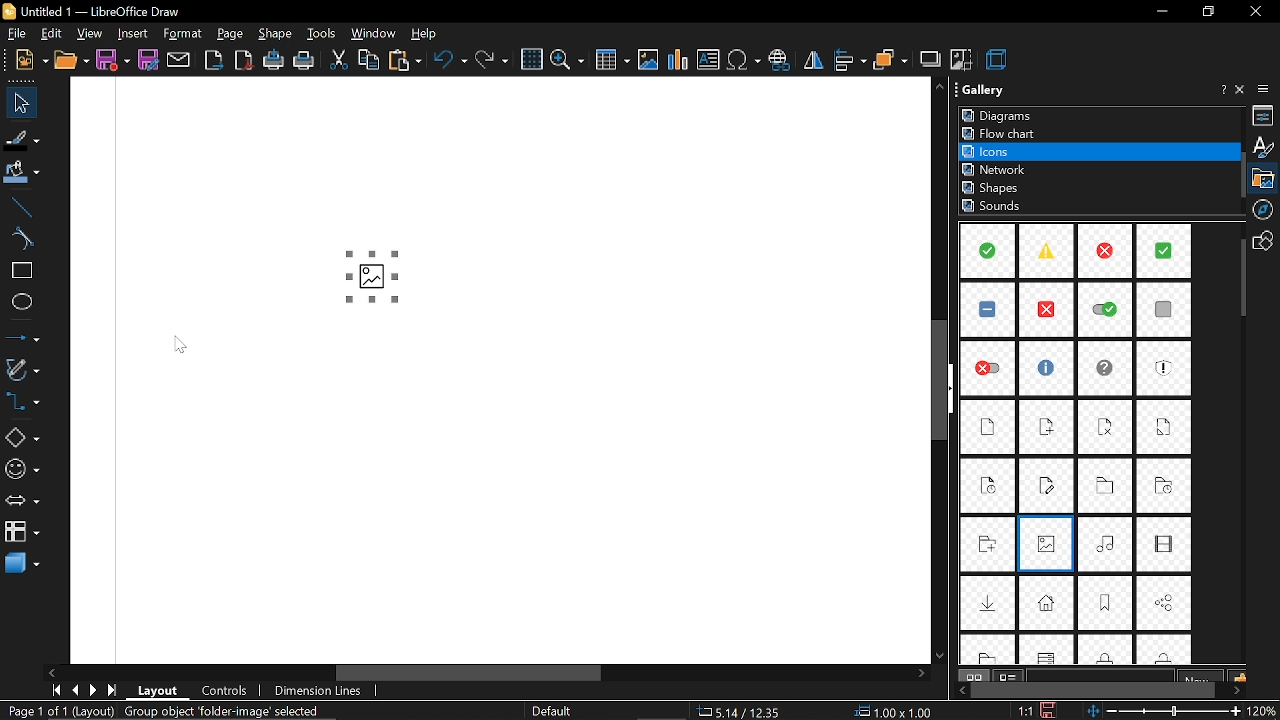 The width and height of the screenshot is (1280, 720). Describe the element at coordinates (338, 61) in the screenshot. I see `cut` at that location.